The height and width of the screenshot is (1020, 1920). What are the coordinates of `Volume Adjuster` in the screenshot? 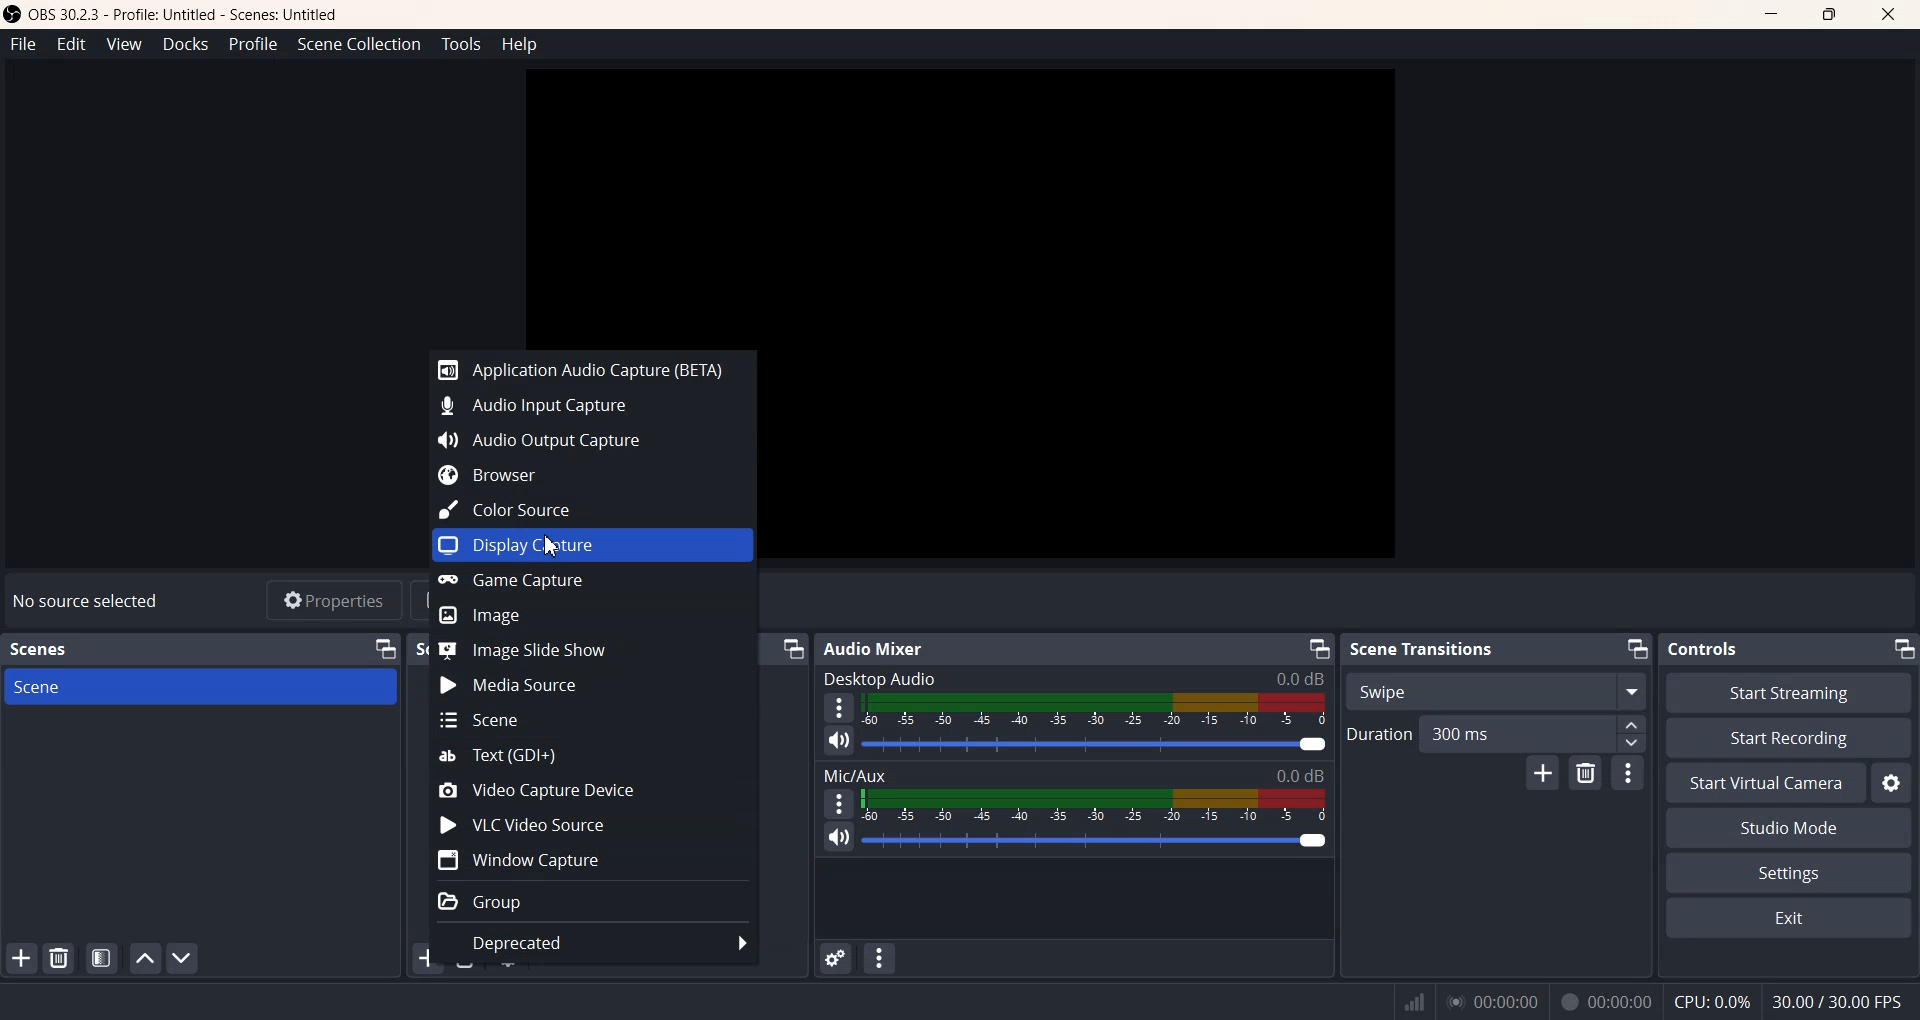 It's located at (1093, 841).